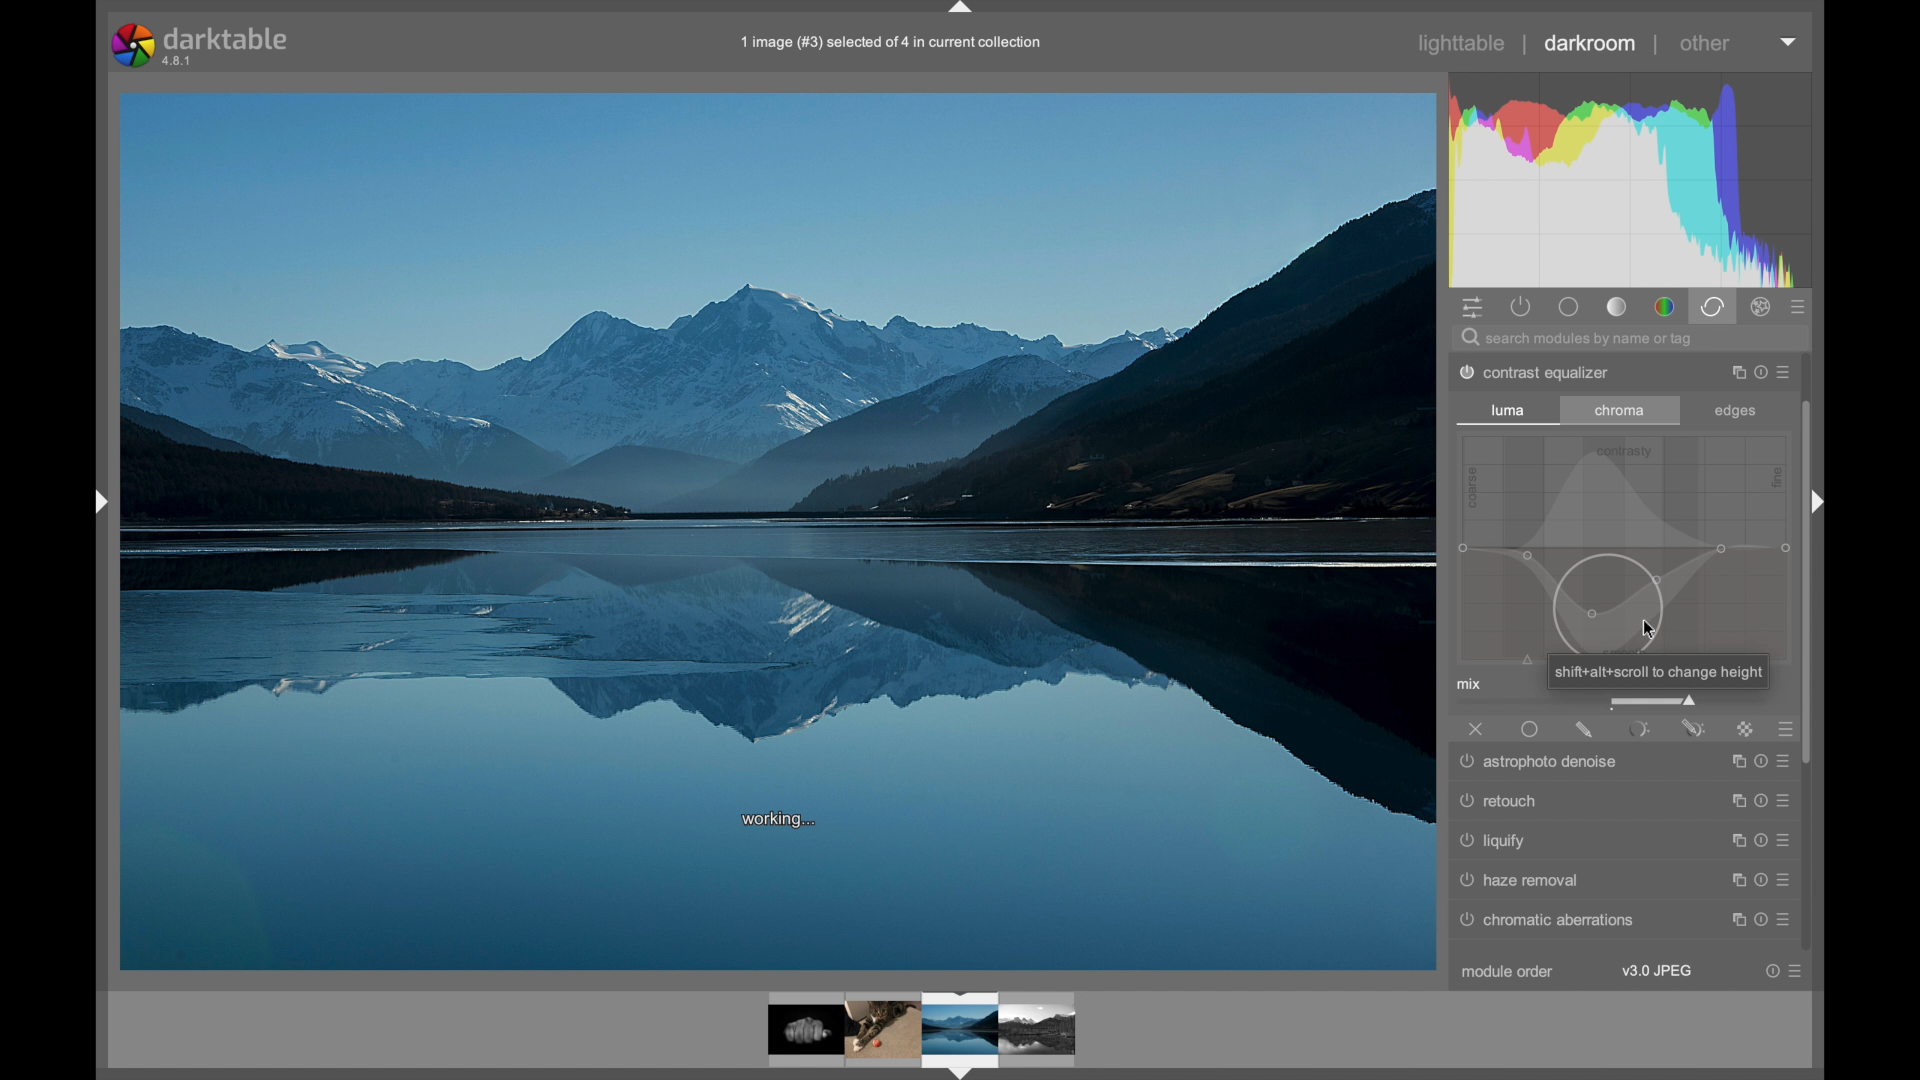  What do you see at coordinates (1622, 545) in the screenshot?
I see `slider` at bounding box center [1622, 545].